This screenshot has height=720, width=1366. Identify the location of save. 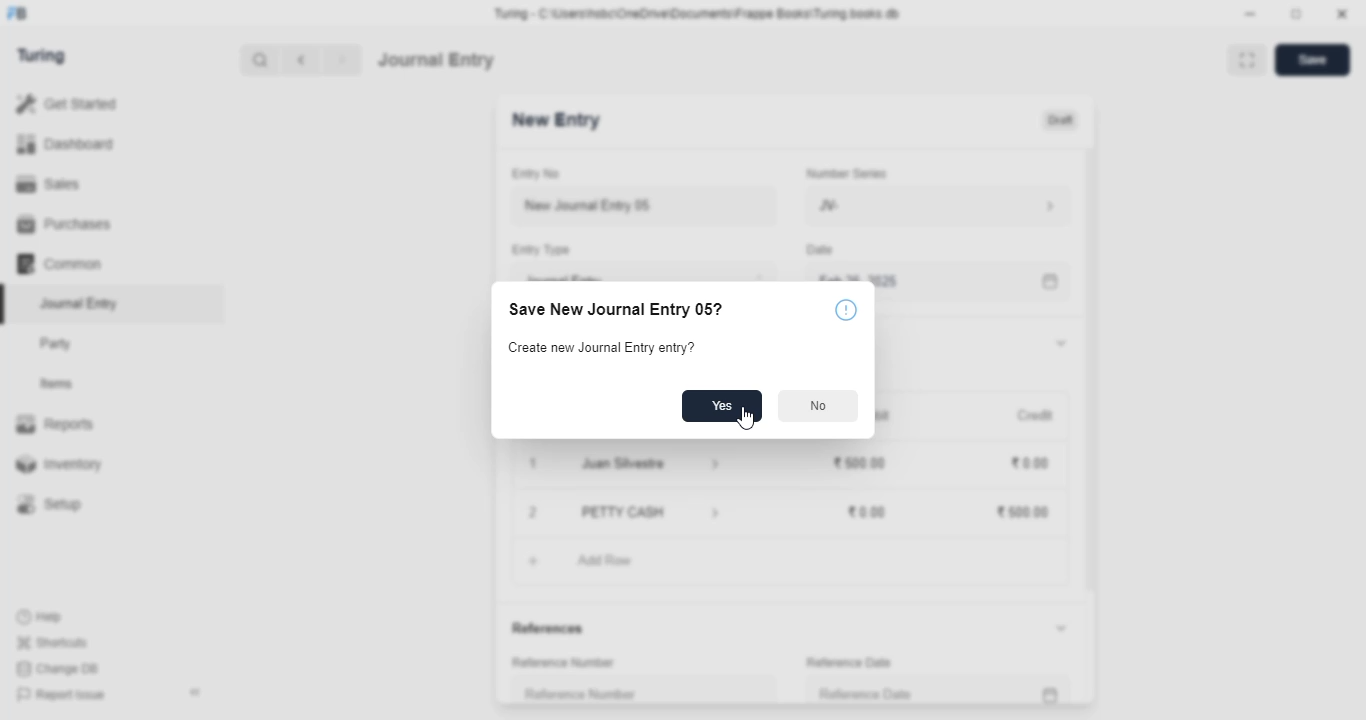
(1312, 60).